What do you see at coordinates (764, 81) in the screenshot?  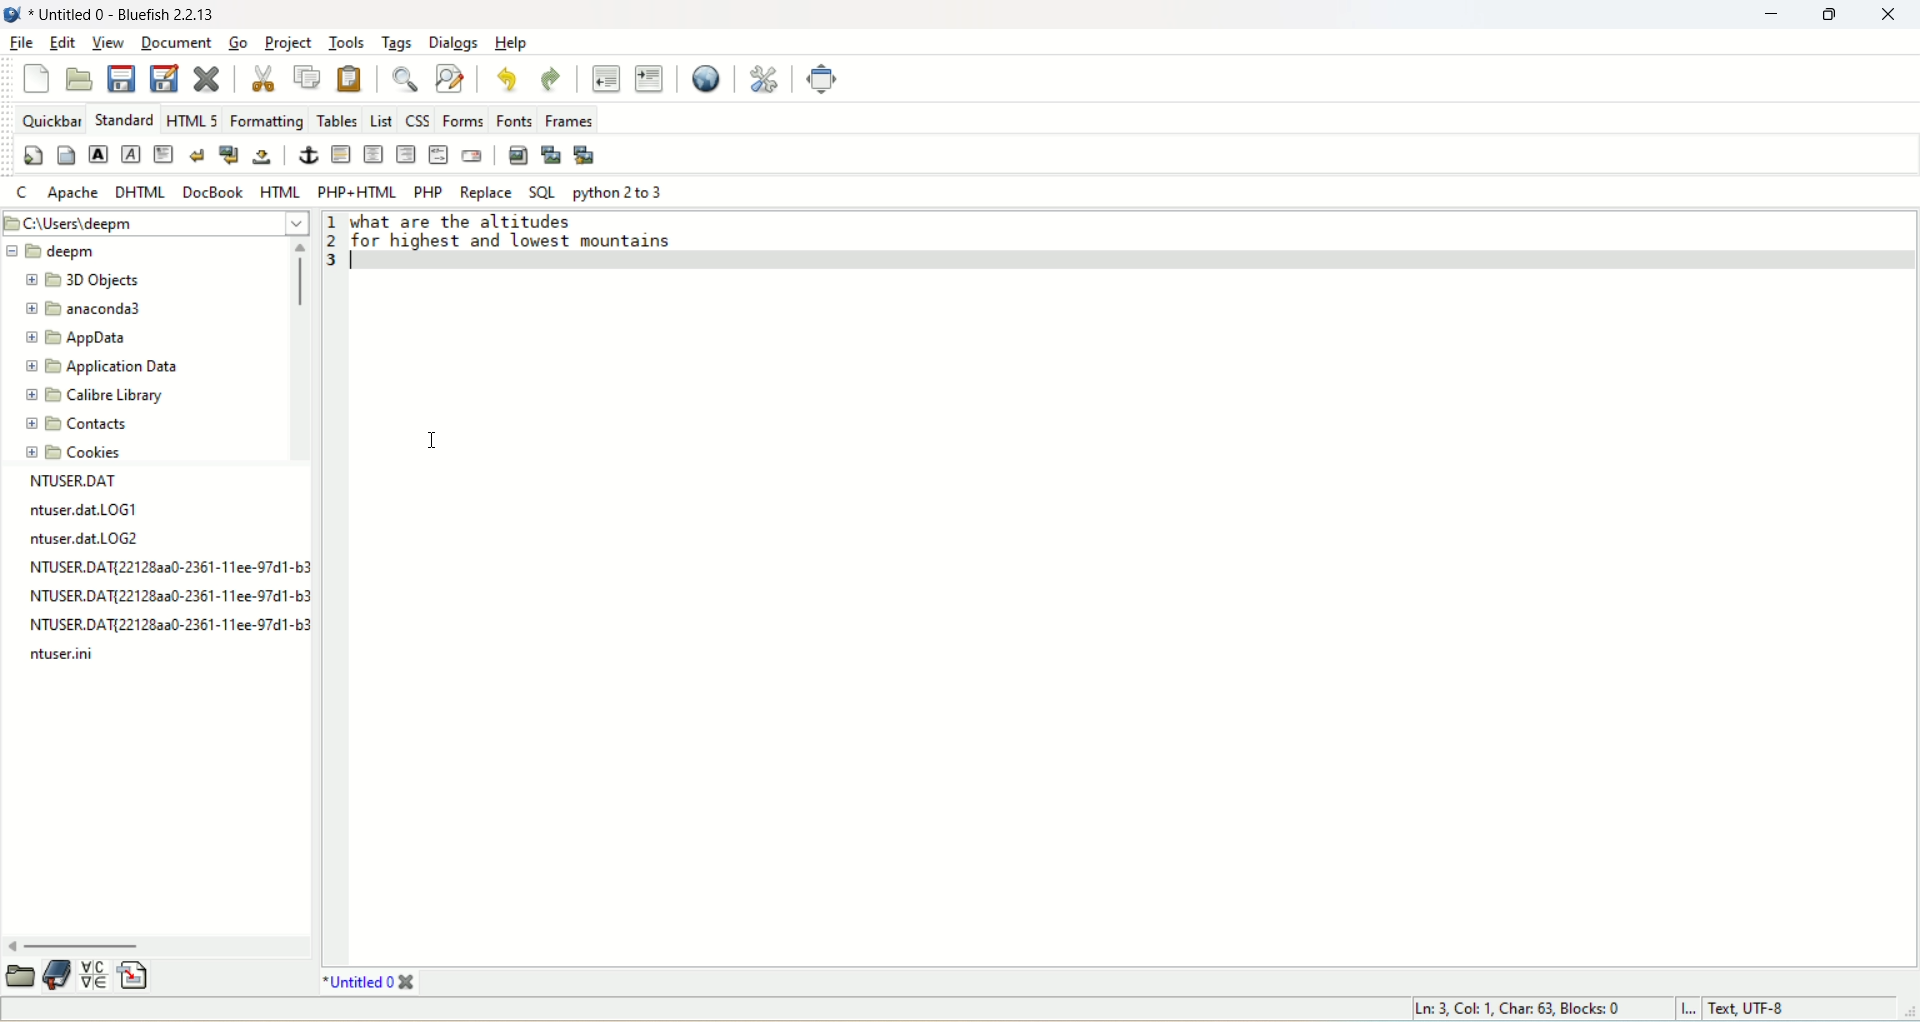 I see `edit preferences` at bounding box center [764, 81].